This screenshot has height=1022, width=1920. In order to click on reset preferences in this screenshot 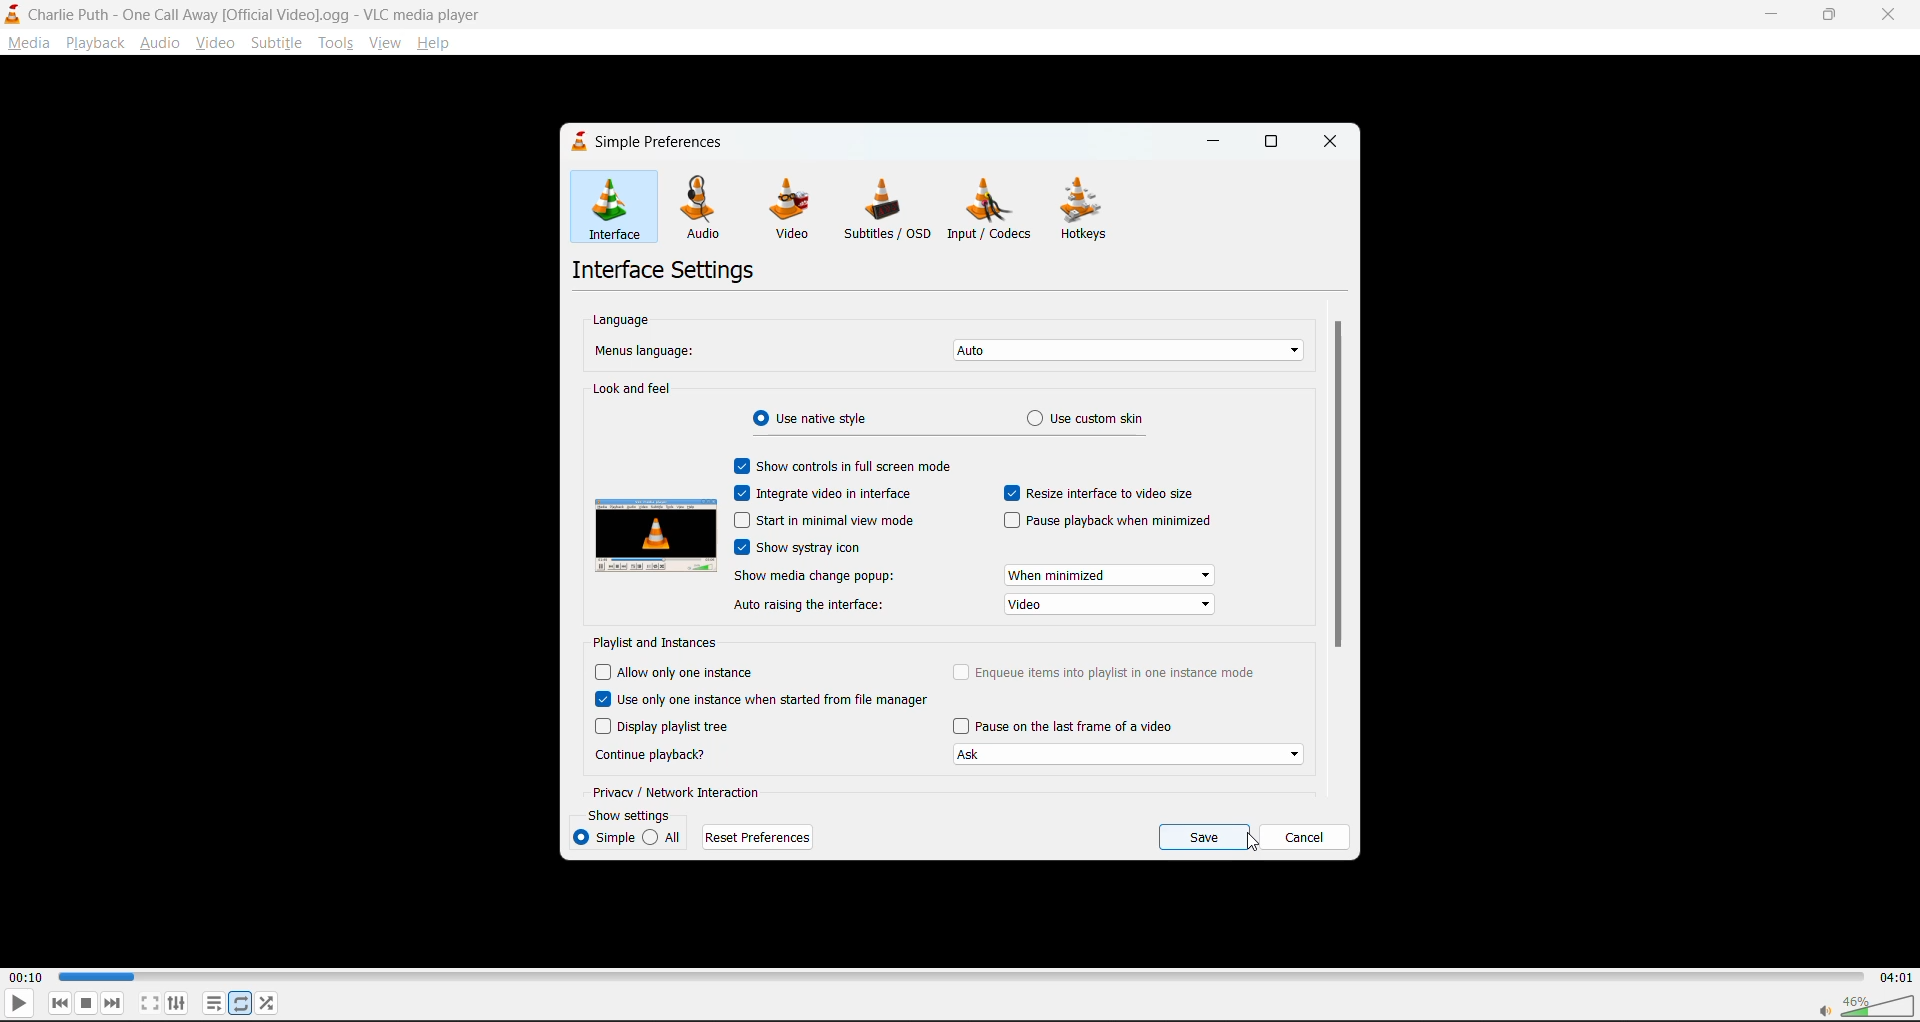, I will do `click(758, 839)`.